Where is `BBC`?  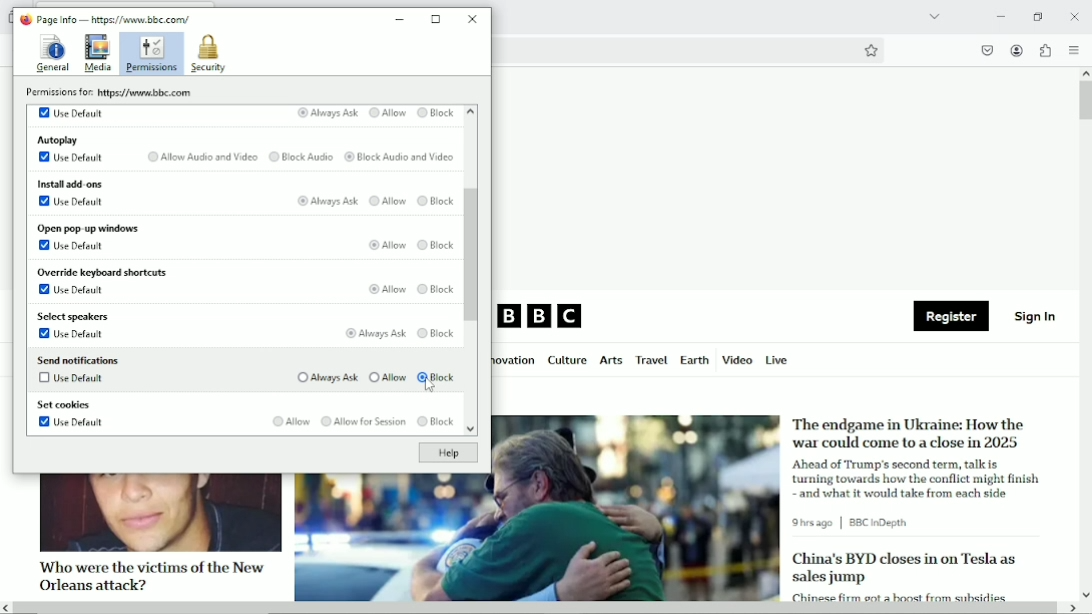
BBC is located at coordinates (541, 317).